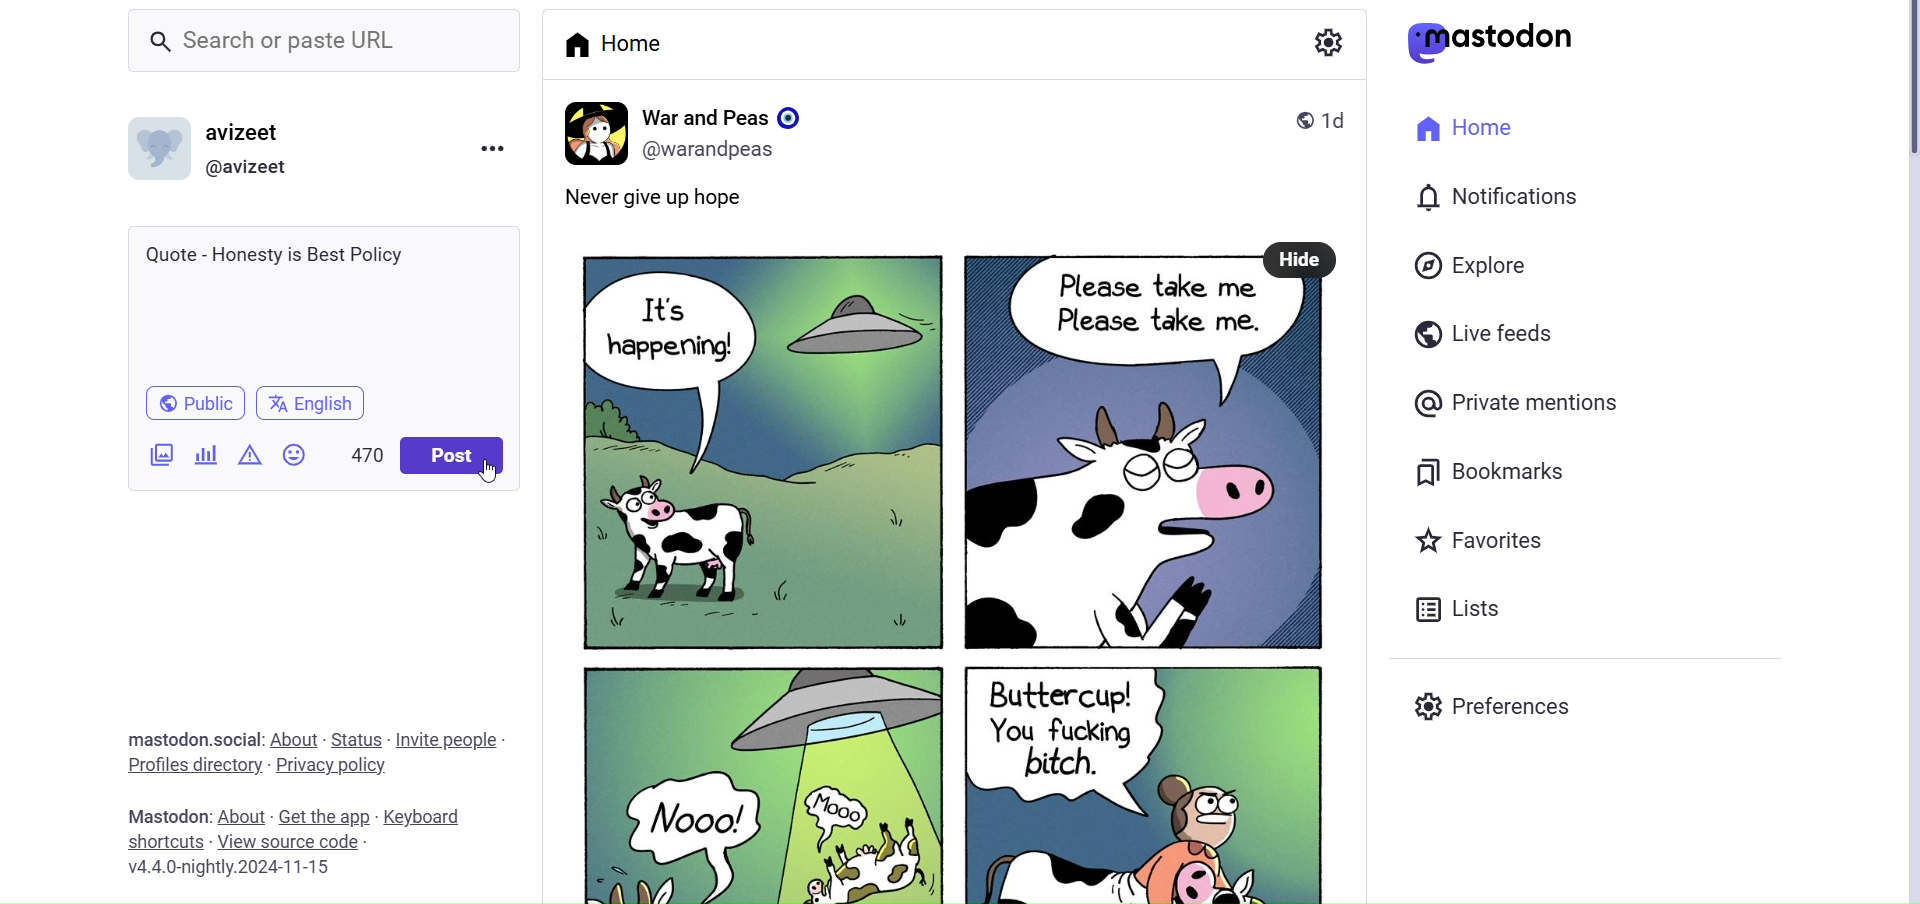  I want to click on v4.4.0-nightly.2024-11-15, so click(229, 870).